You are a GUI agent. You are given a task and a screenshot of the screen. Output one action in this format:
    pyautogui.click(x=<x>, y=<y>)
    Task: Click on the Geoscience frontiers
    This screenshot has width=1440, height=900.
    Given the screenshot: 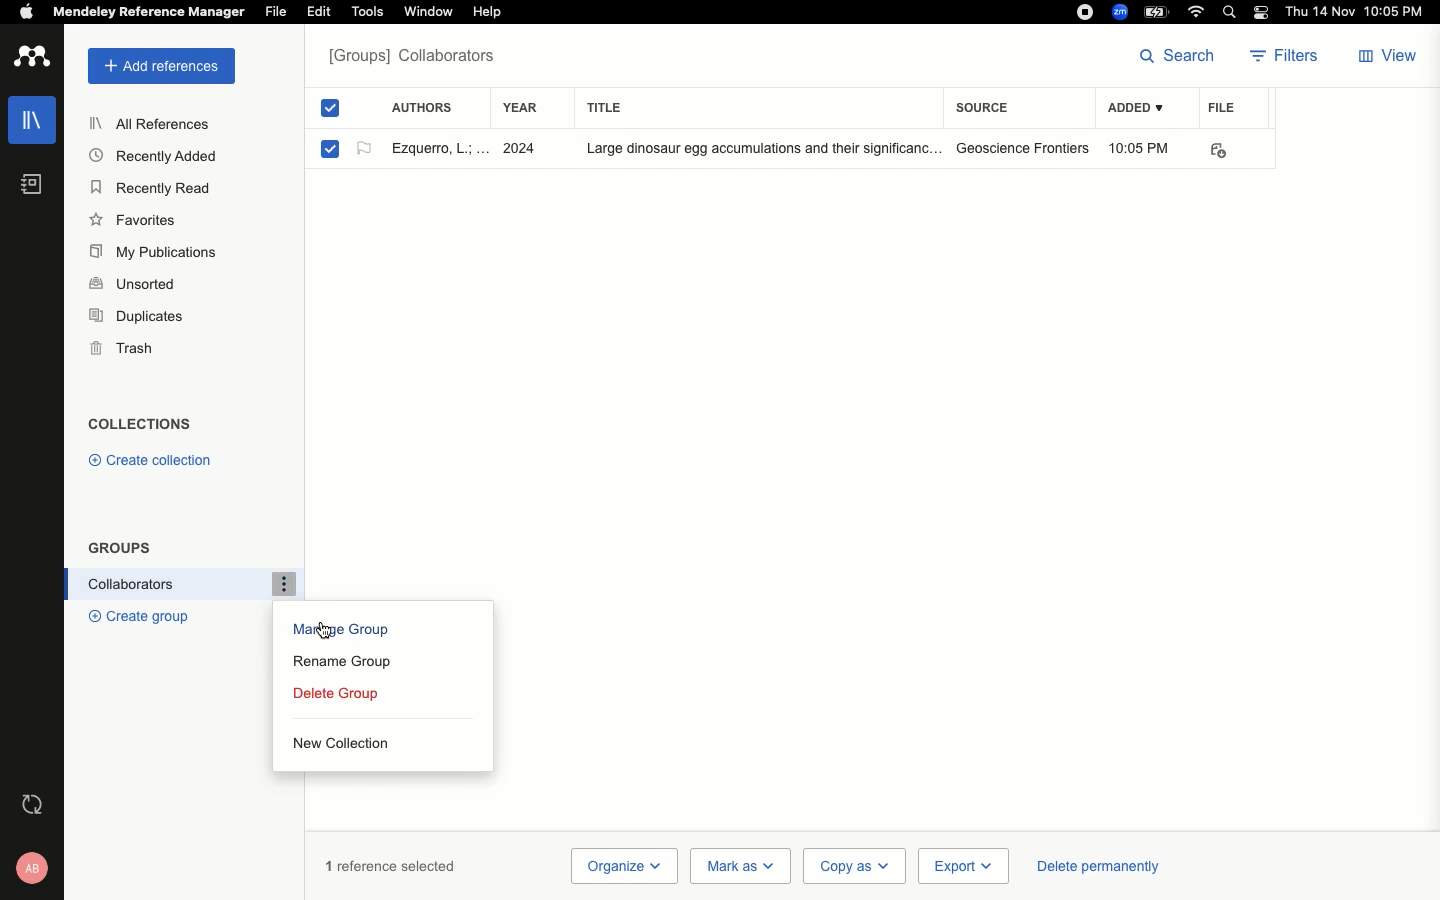 What is the action you would take?
    pyautogui.click(x=1023, y=148)
    